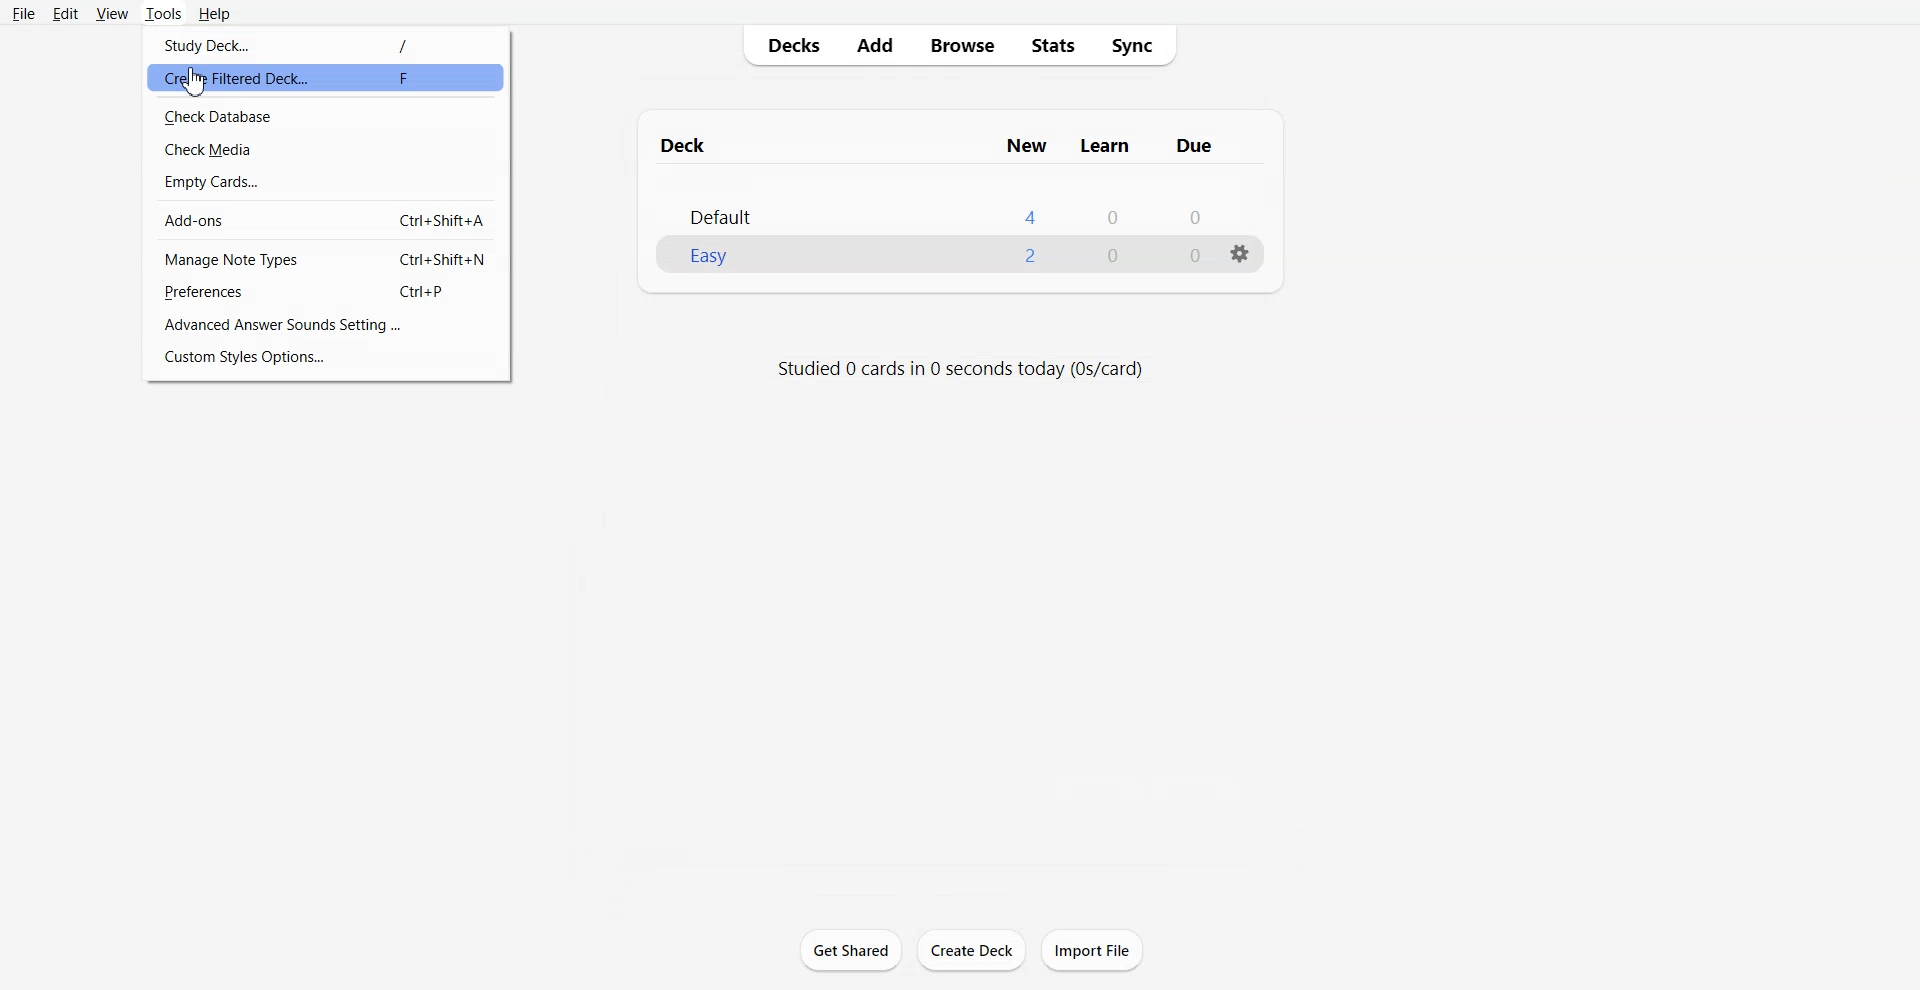  What do you see at coordinates (312, 75) in the screenshot?
I see `Create Filtered Deck` at bounding box center [312, 75].